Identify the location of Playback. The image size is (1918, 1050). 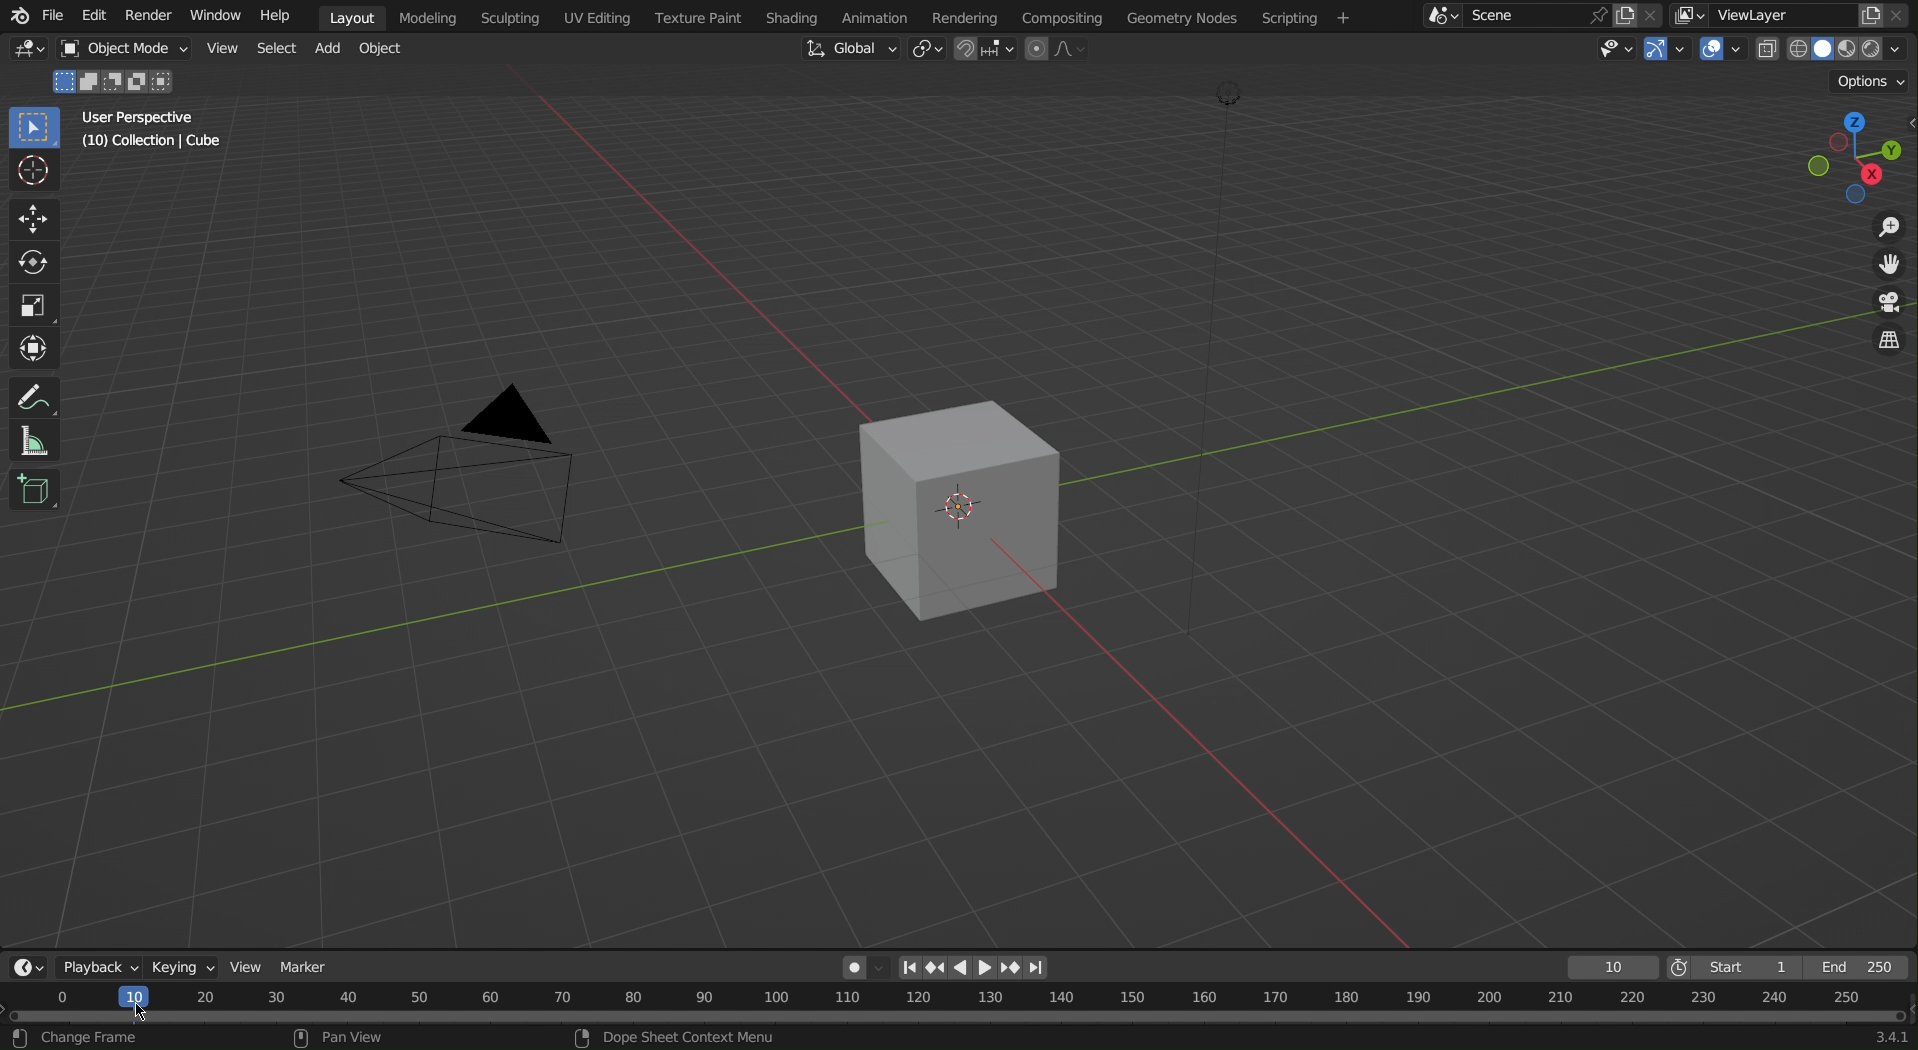
(96, 967).